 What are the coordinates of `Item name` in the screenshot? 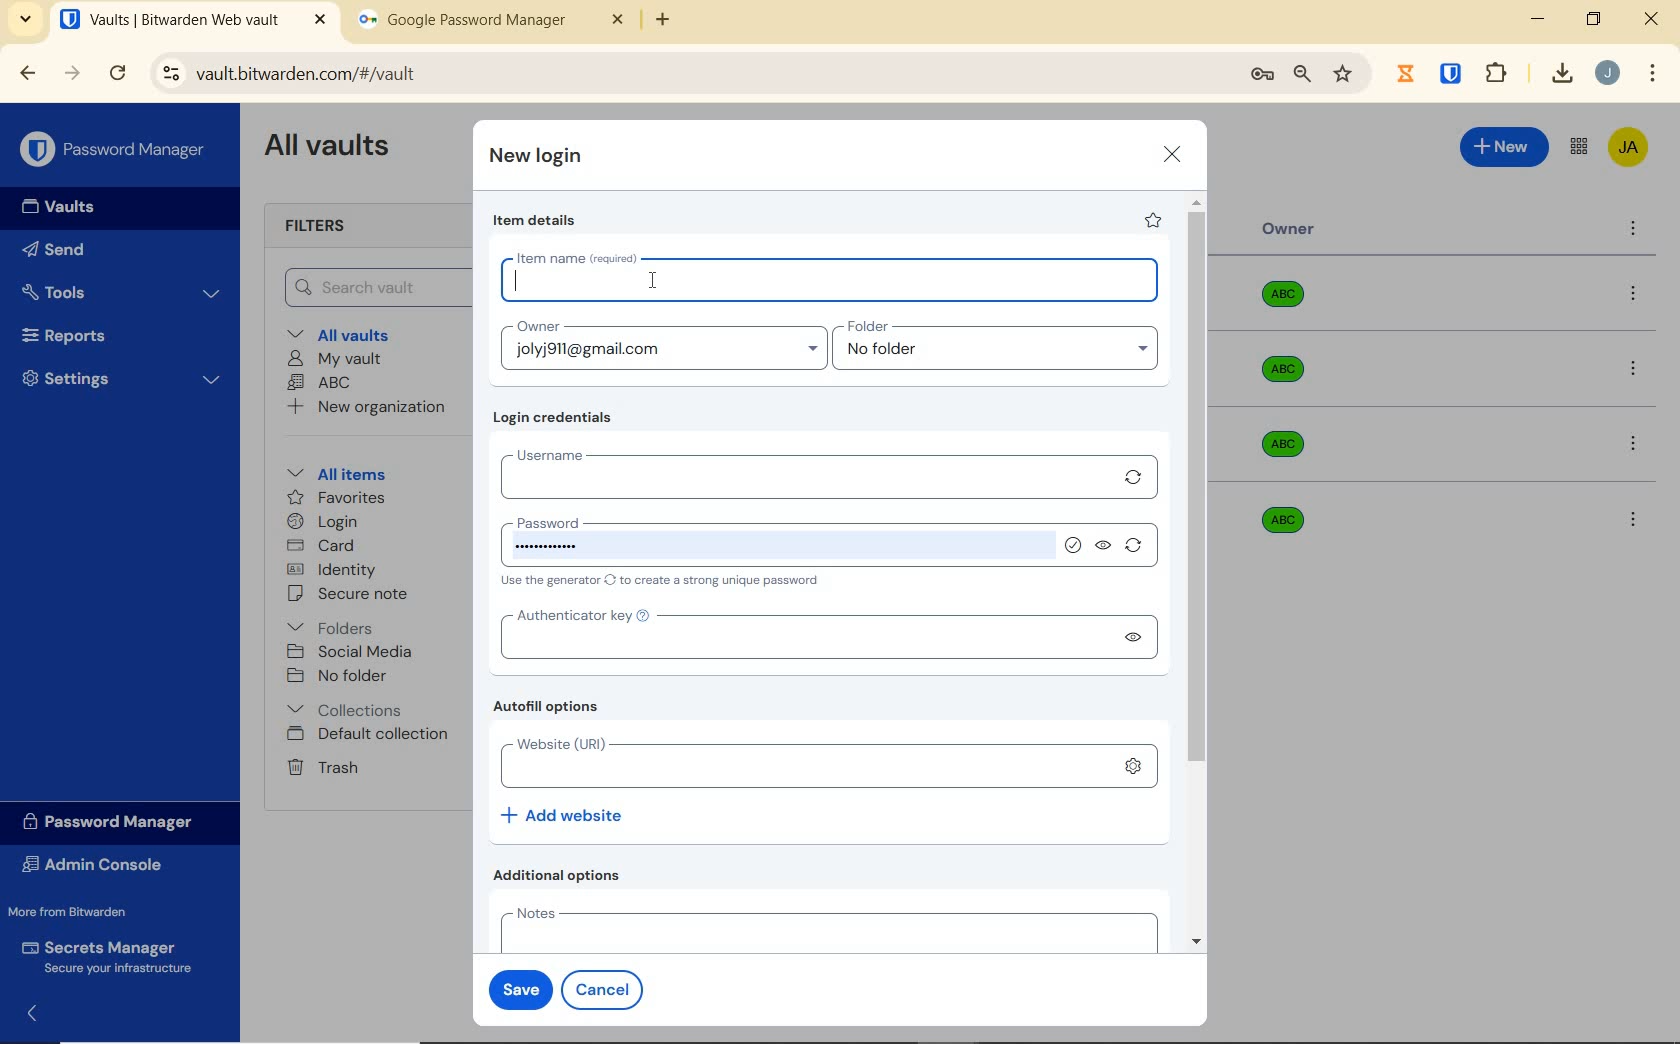 It's located at (829, 277).